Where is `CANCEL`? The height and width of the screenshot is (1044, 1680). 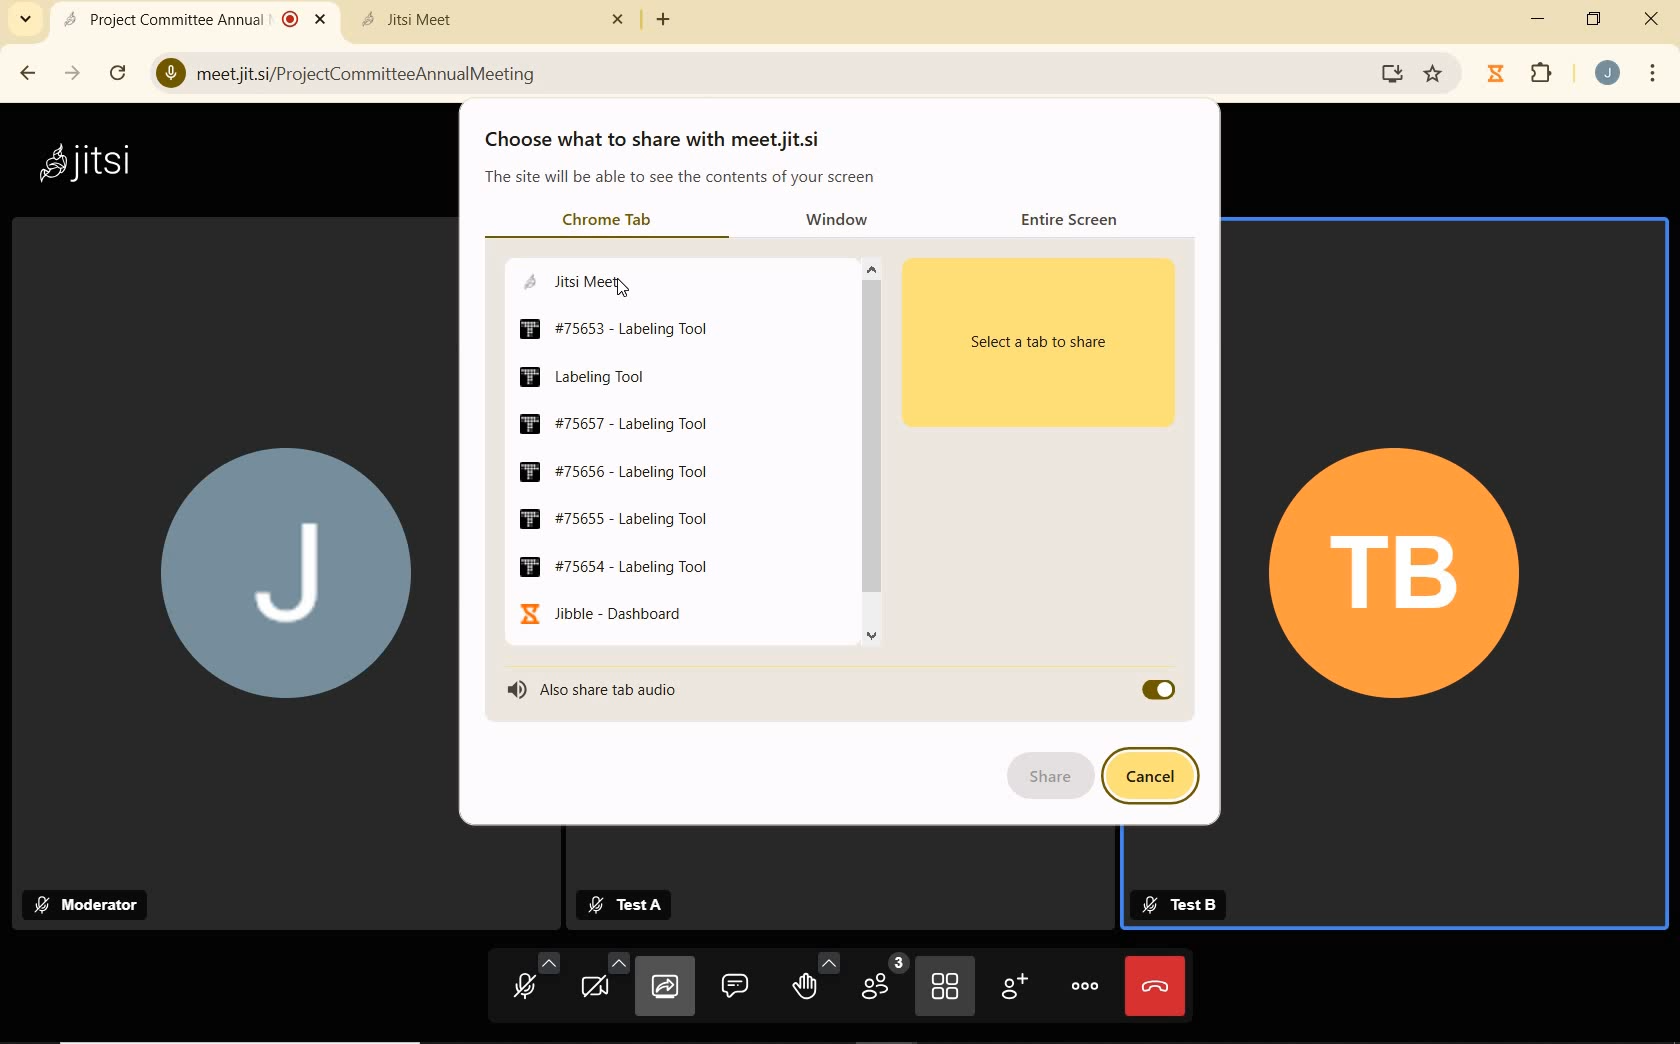
CANCEL is located at coordinates (1157, 777).